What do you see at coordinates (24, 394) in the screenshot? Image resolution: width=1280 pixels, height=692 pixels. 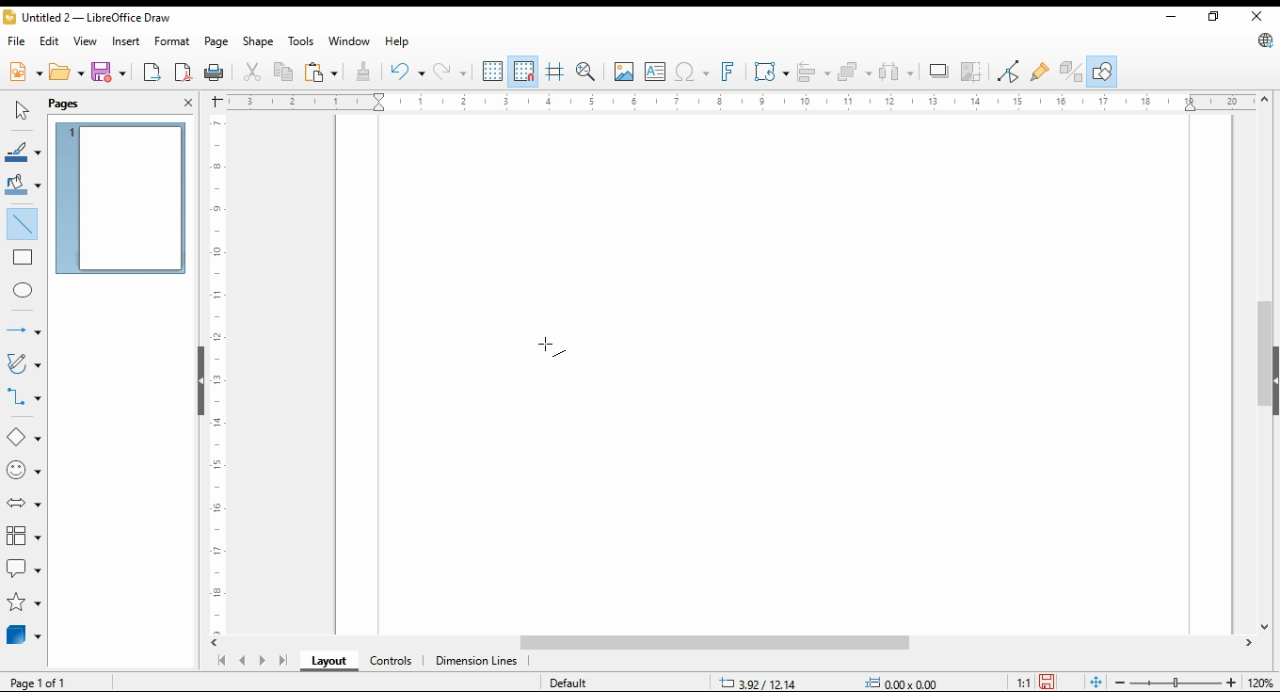 I see `connectors` at bounding box center [24, 394].